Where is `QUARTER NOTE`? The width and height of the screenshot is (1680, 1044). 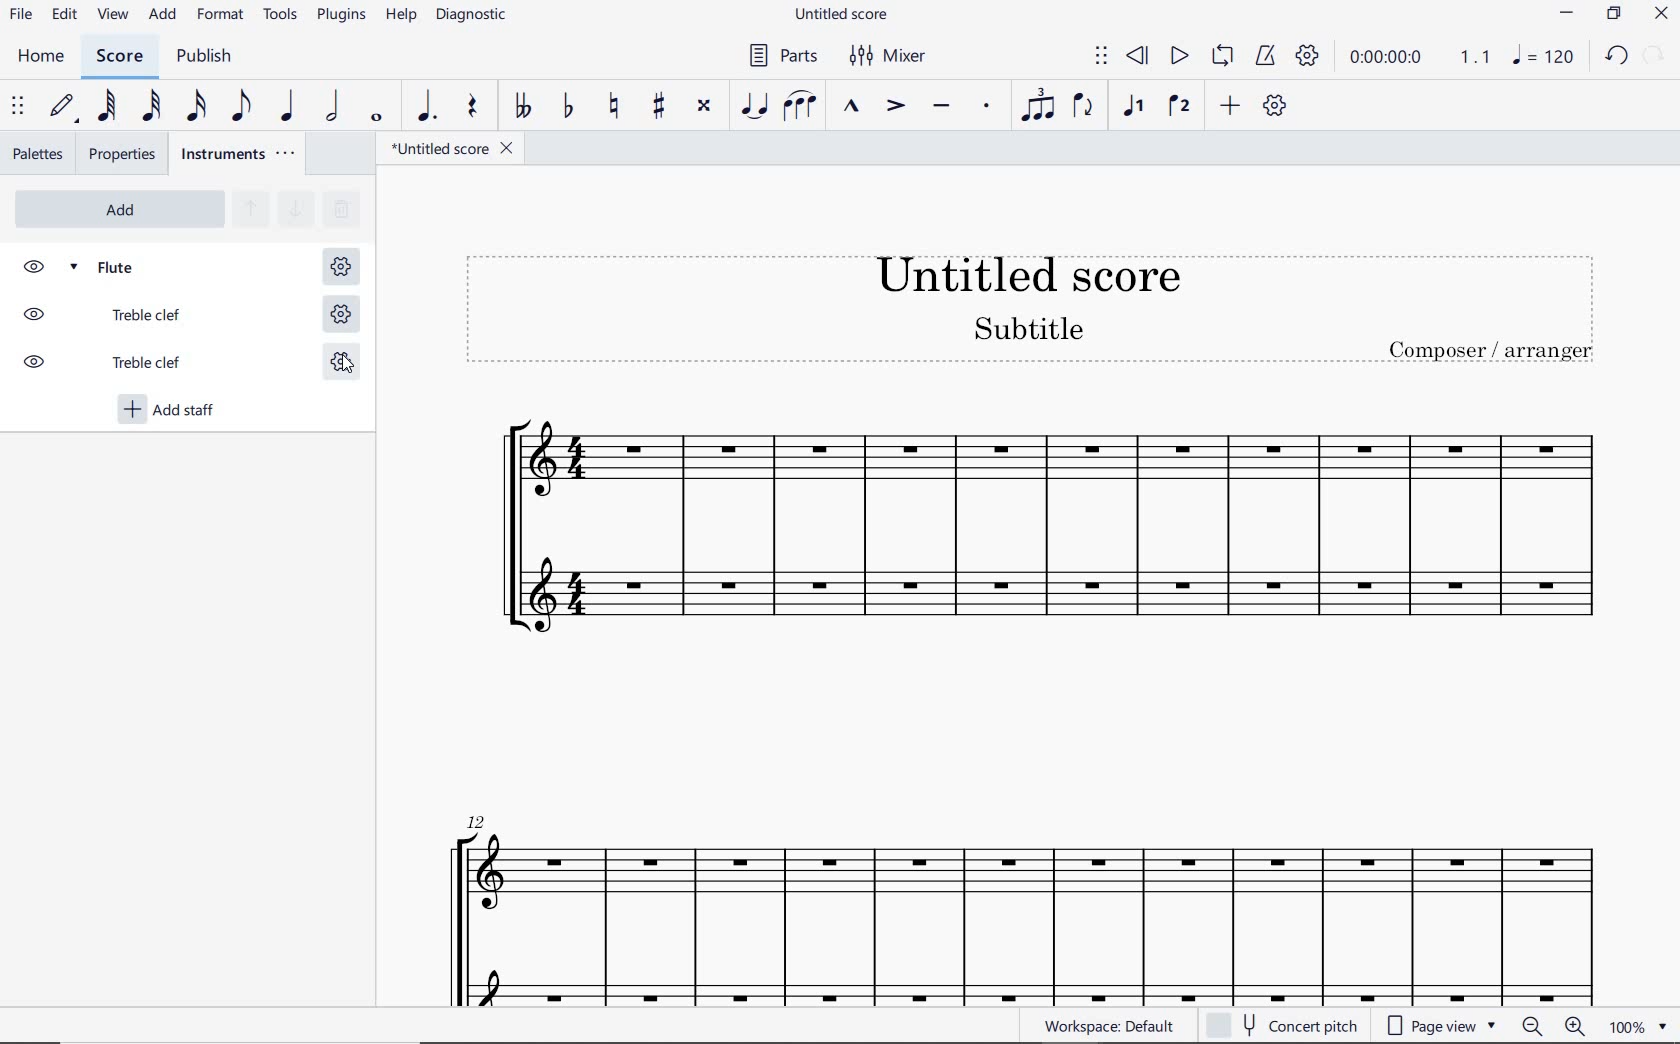
QUARTER NOTE is located at coordinates (288, 107).